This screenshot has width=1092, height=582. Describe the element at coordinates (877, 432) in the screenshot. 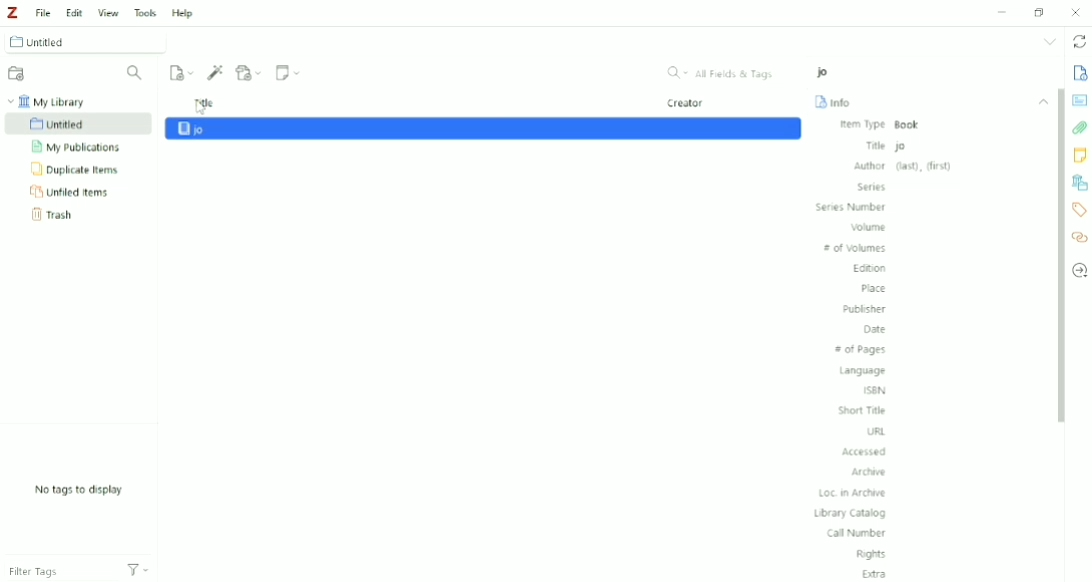

I see `URL` at that location.